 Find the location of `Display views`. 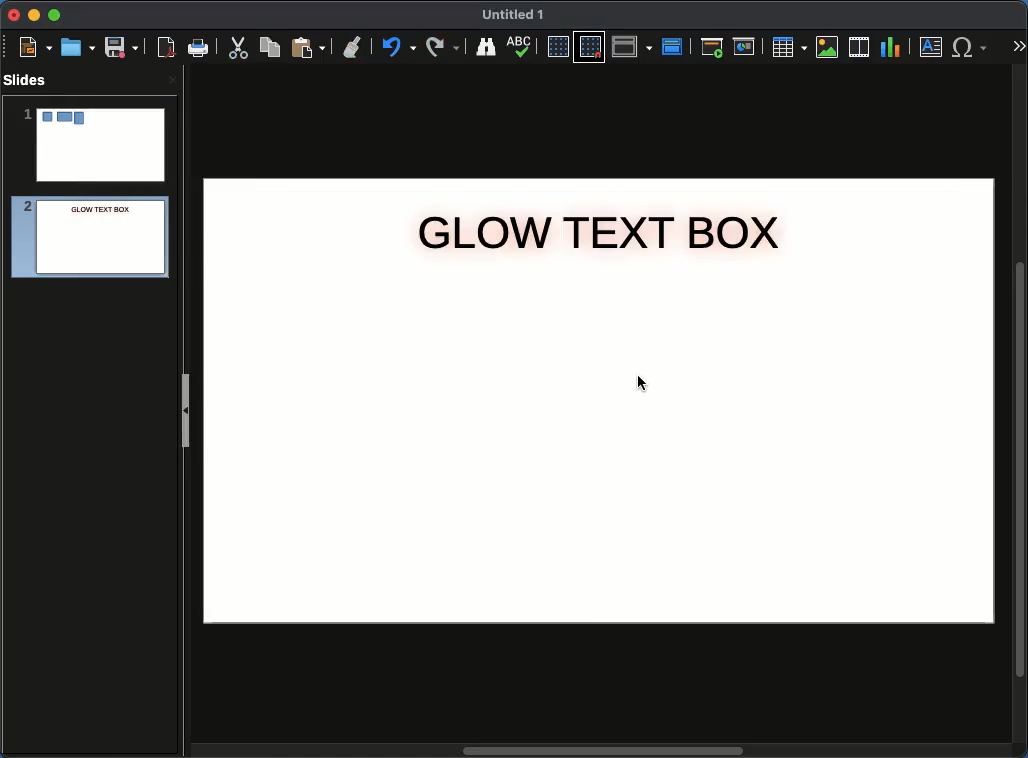

Display views is located at coordinates (635, 45).